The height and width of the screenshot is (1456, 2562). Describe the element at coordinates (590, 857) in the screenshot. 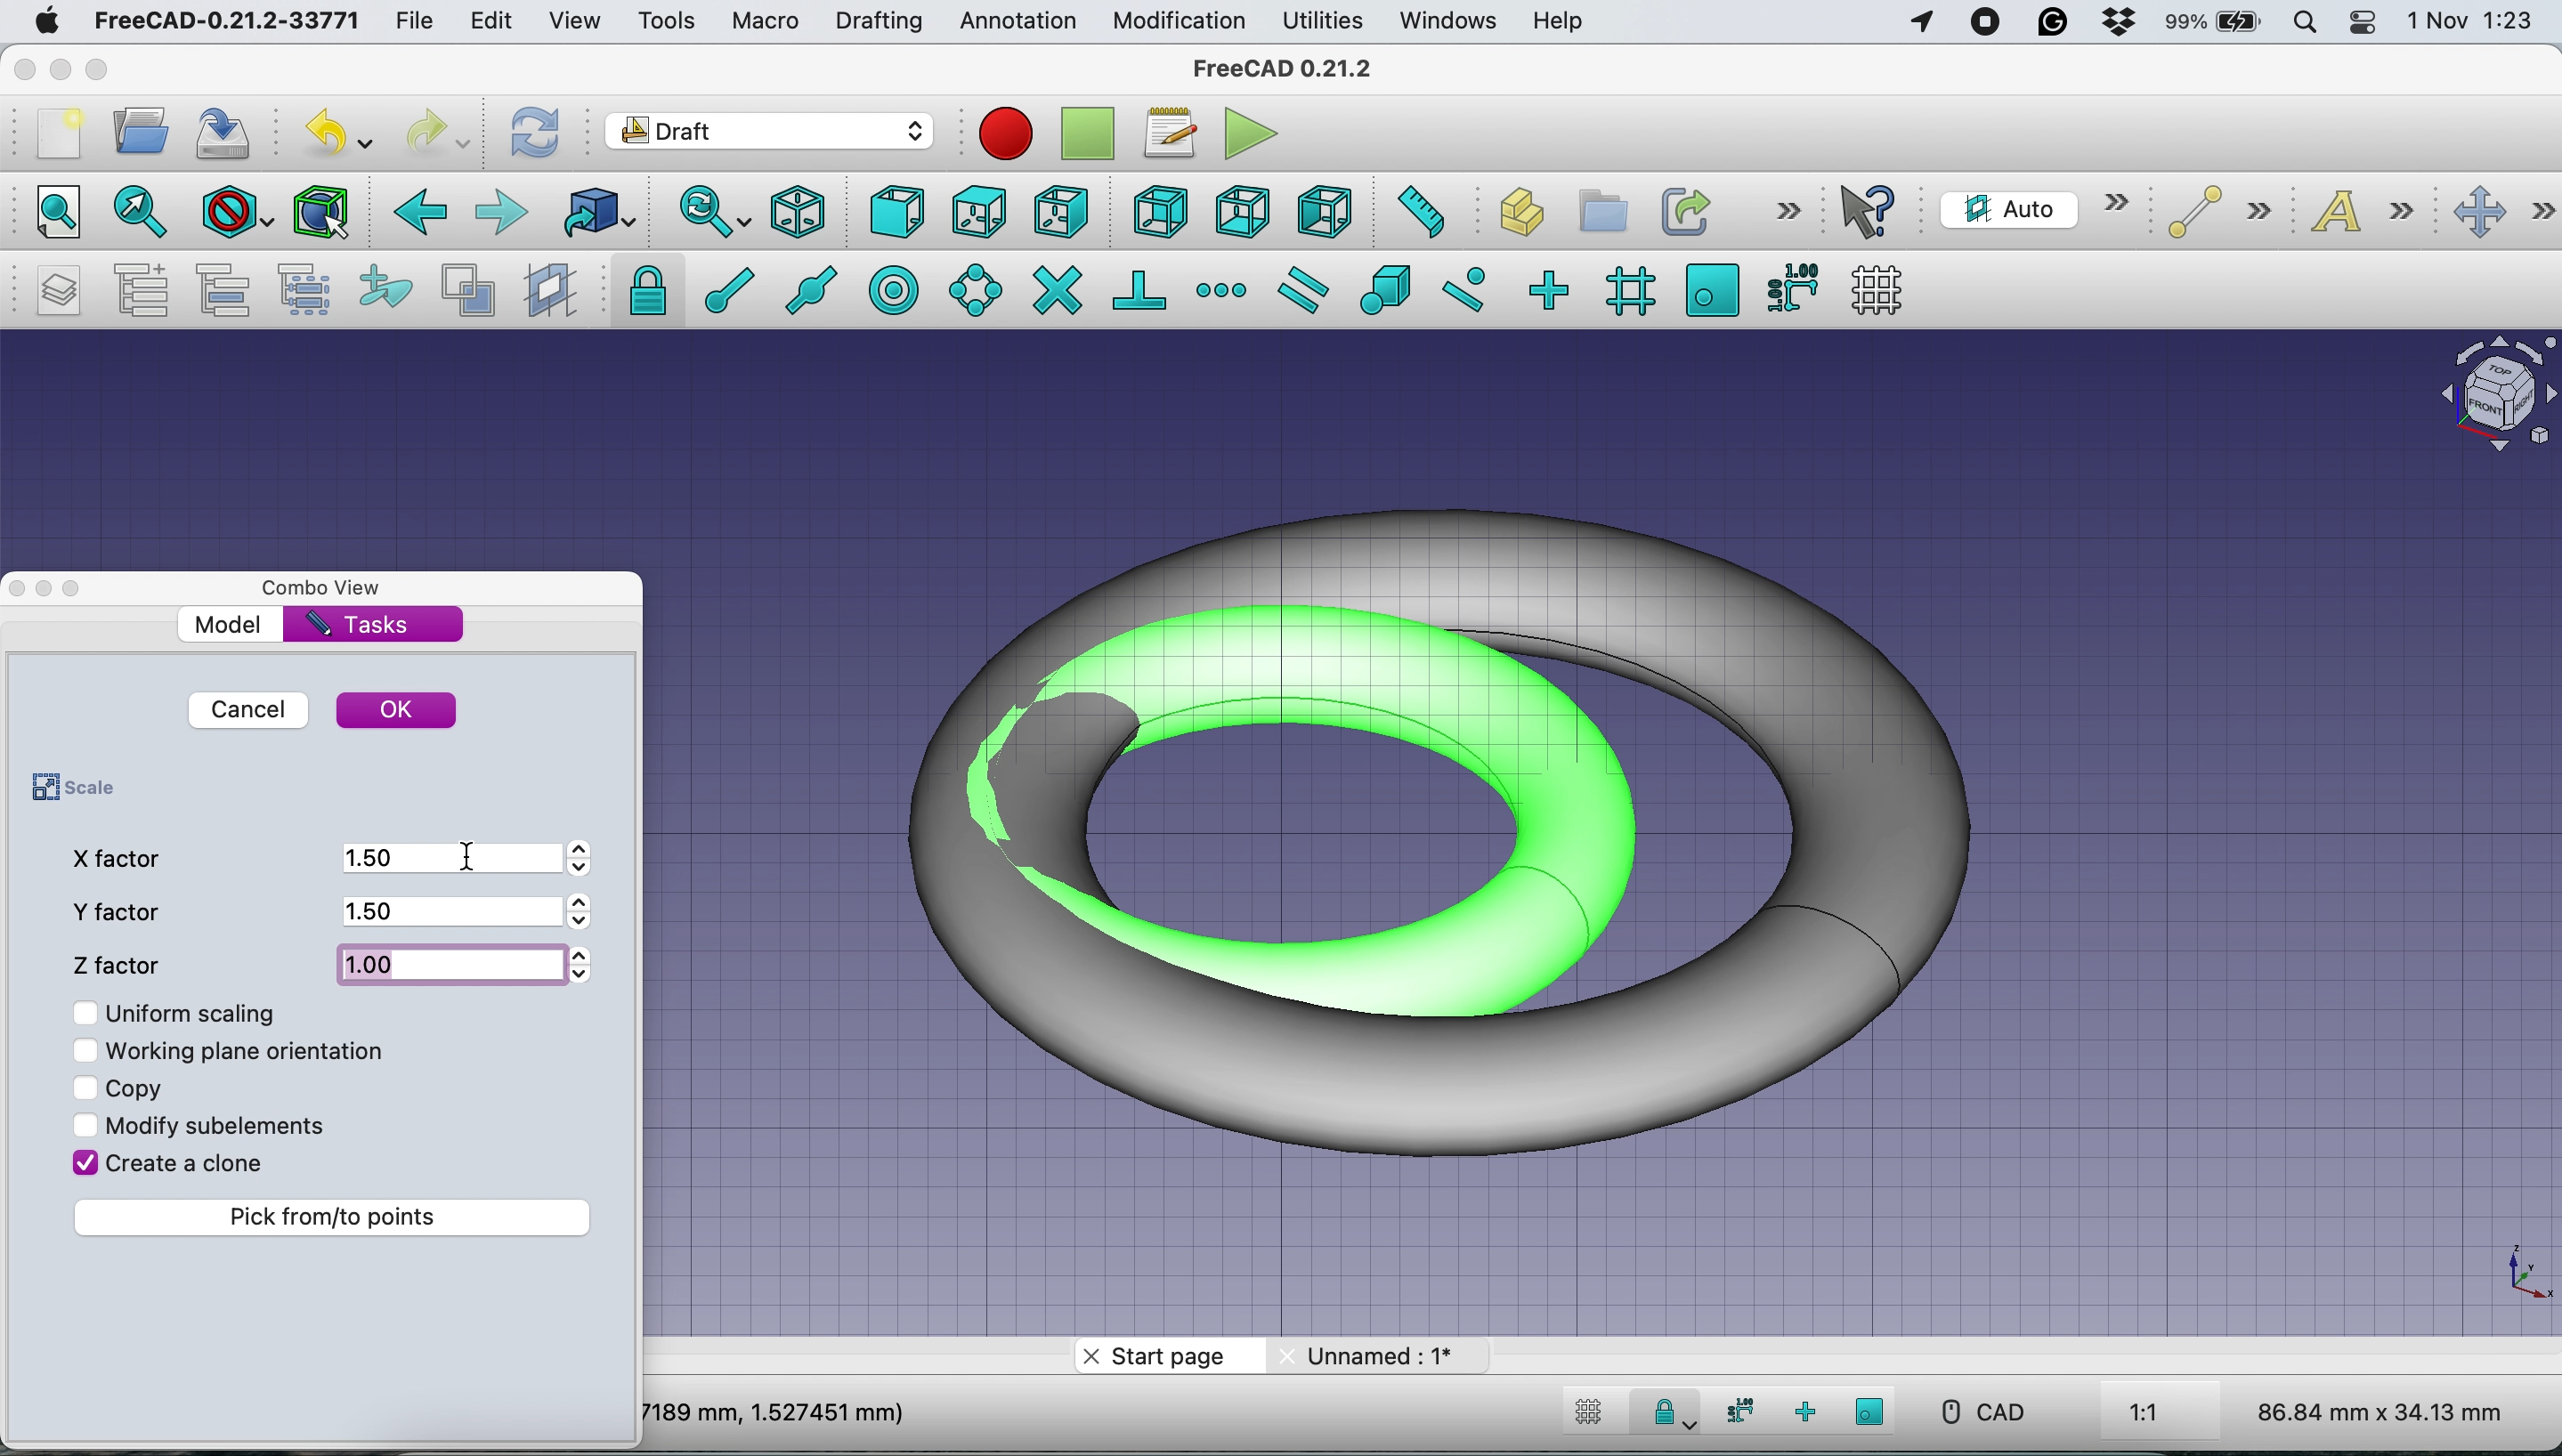

I see `Arrows` at that location.